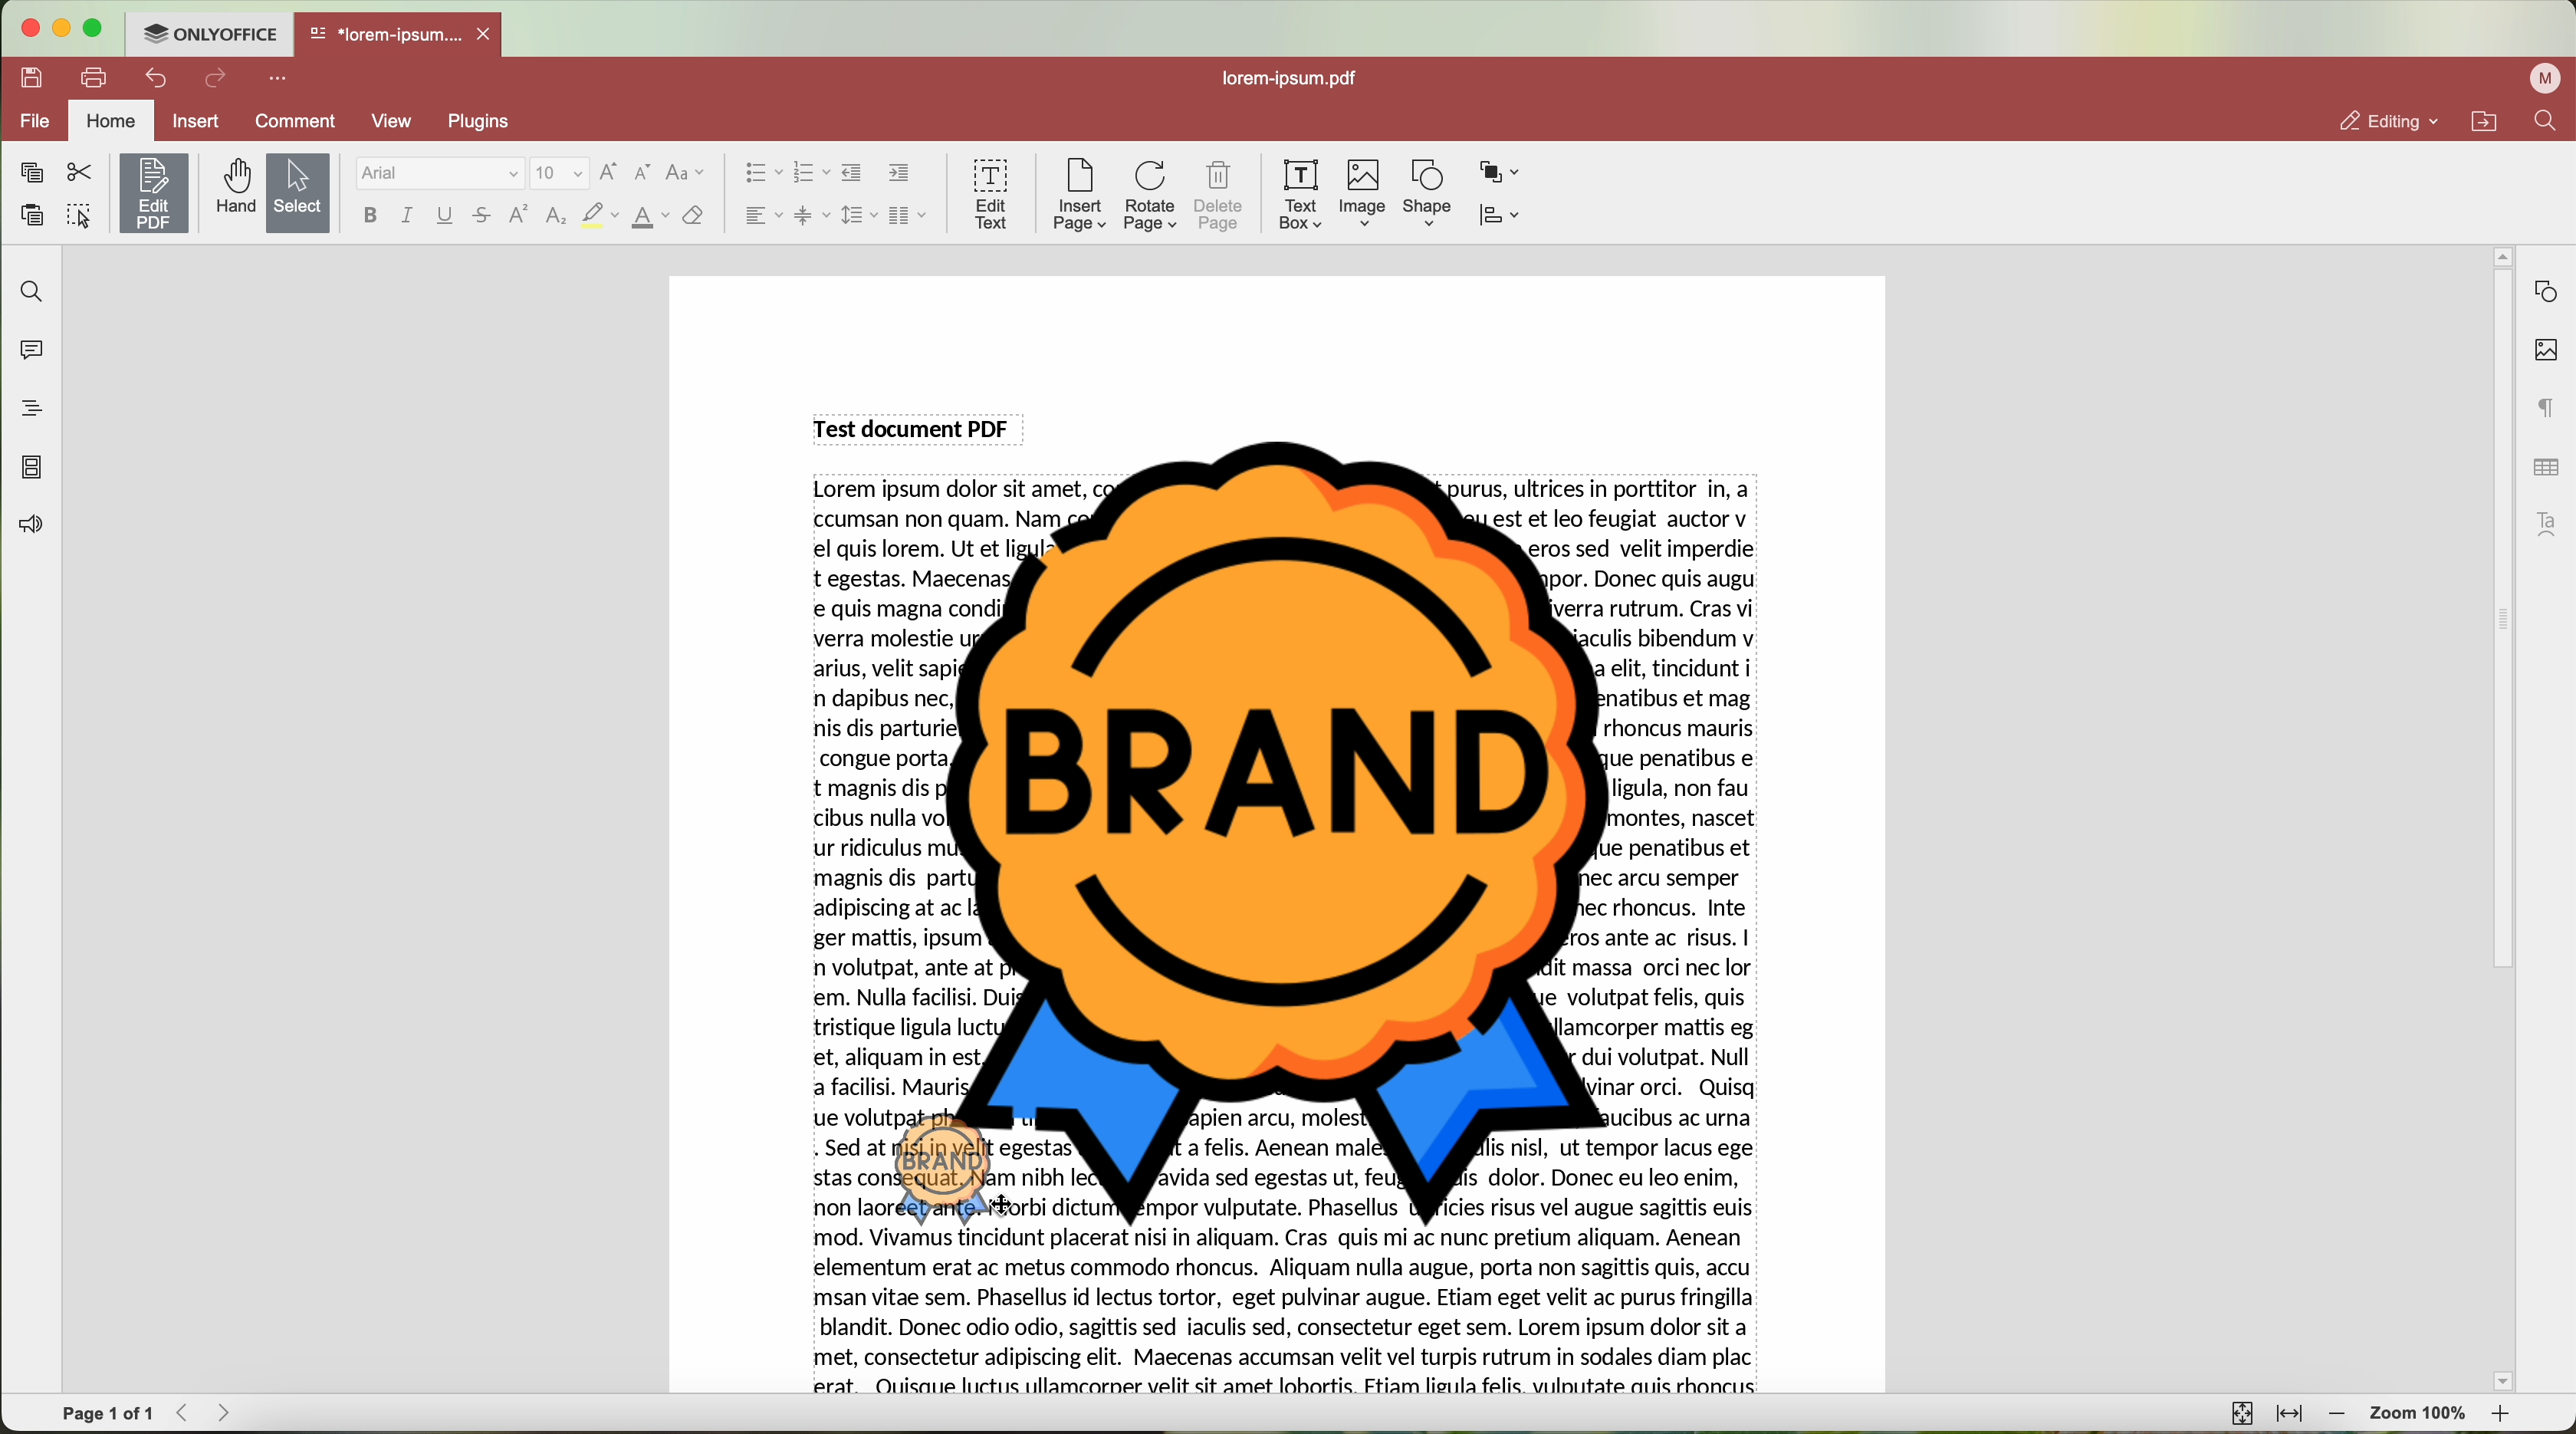 The image size is (2576, 1434). What do you see at coordinates (95, 28) in the screenshot?
I see `maximize` at bounding box center [95, 28].